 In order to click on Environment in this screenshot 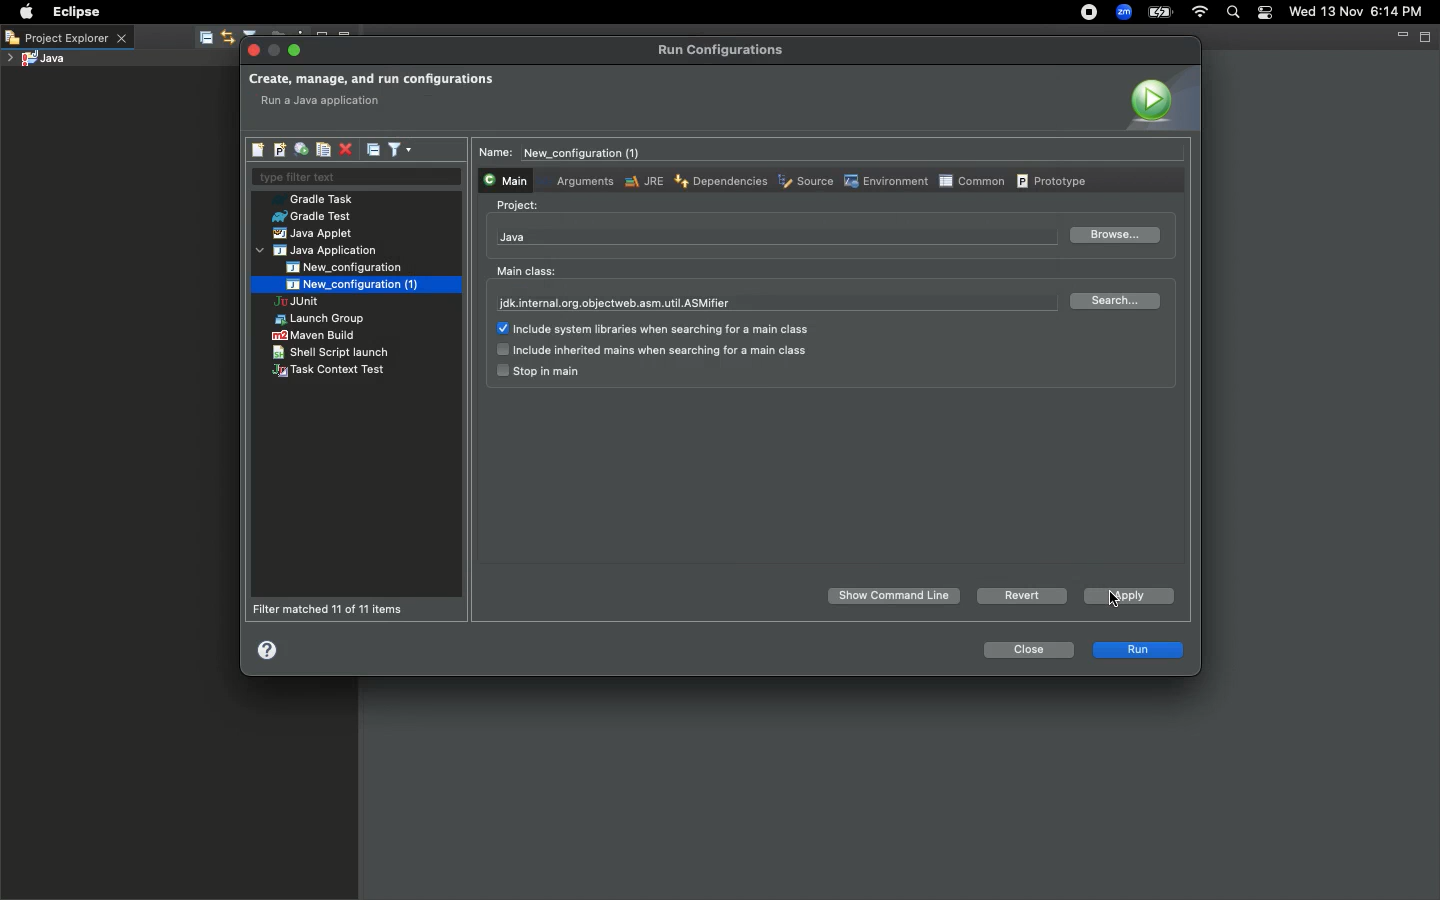, I will do `click(884, 181)`.